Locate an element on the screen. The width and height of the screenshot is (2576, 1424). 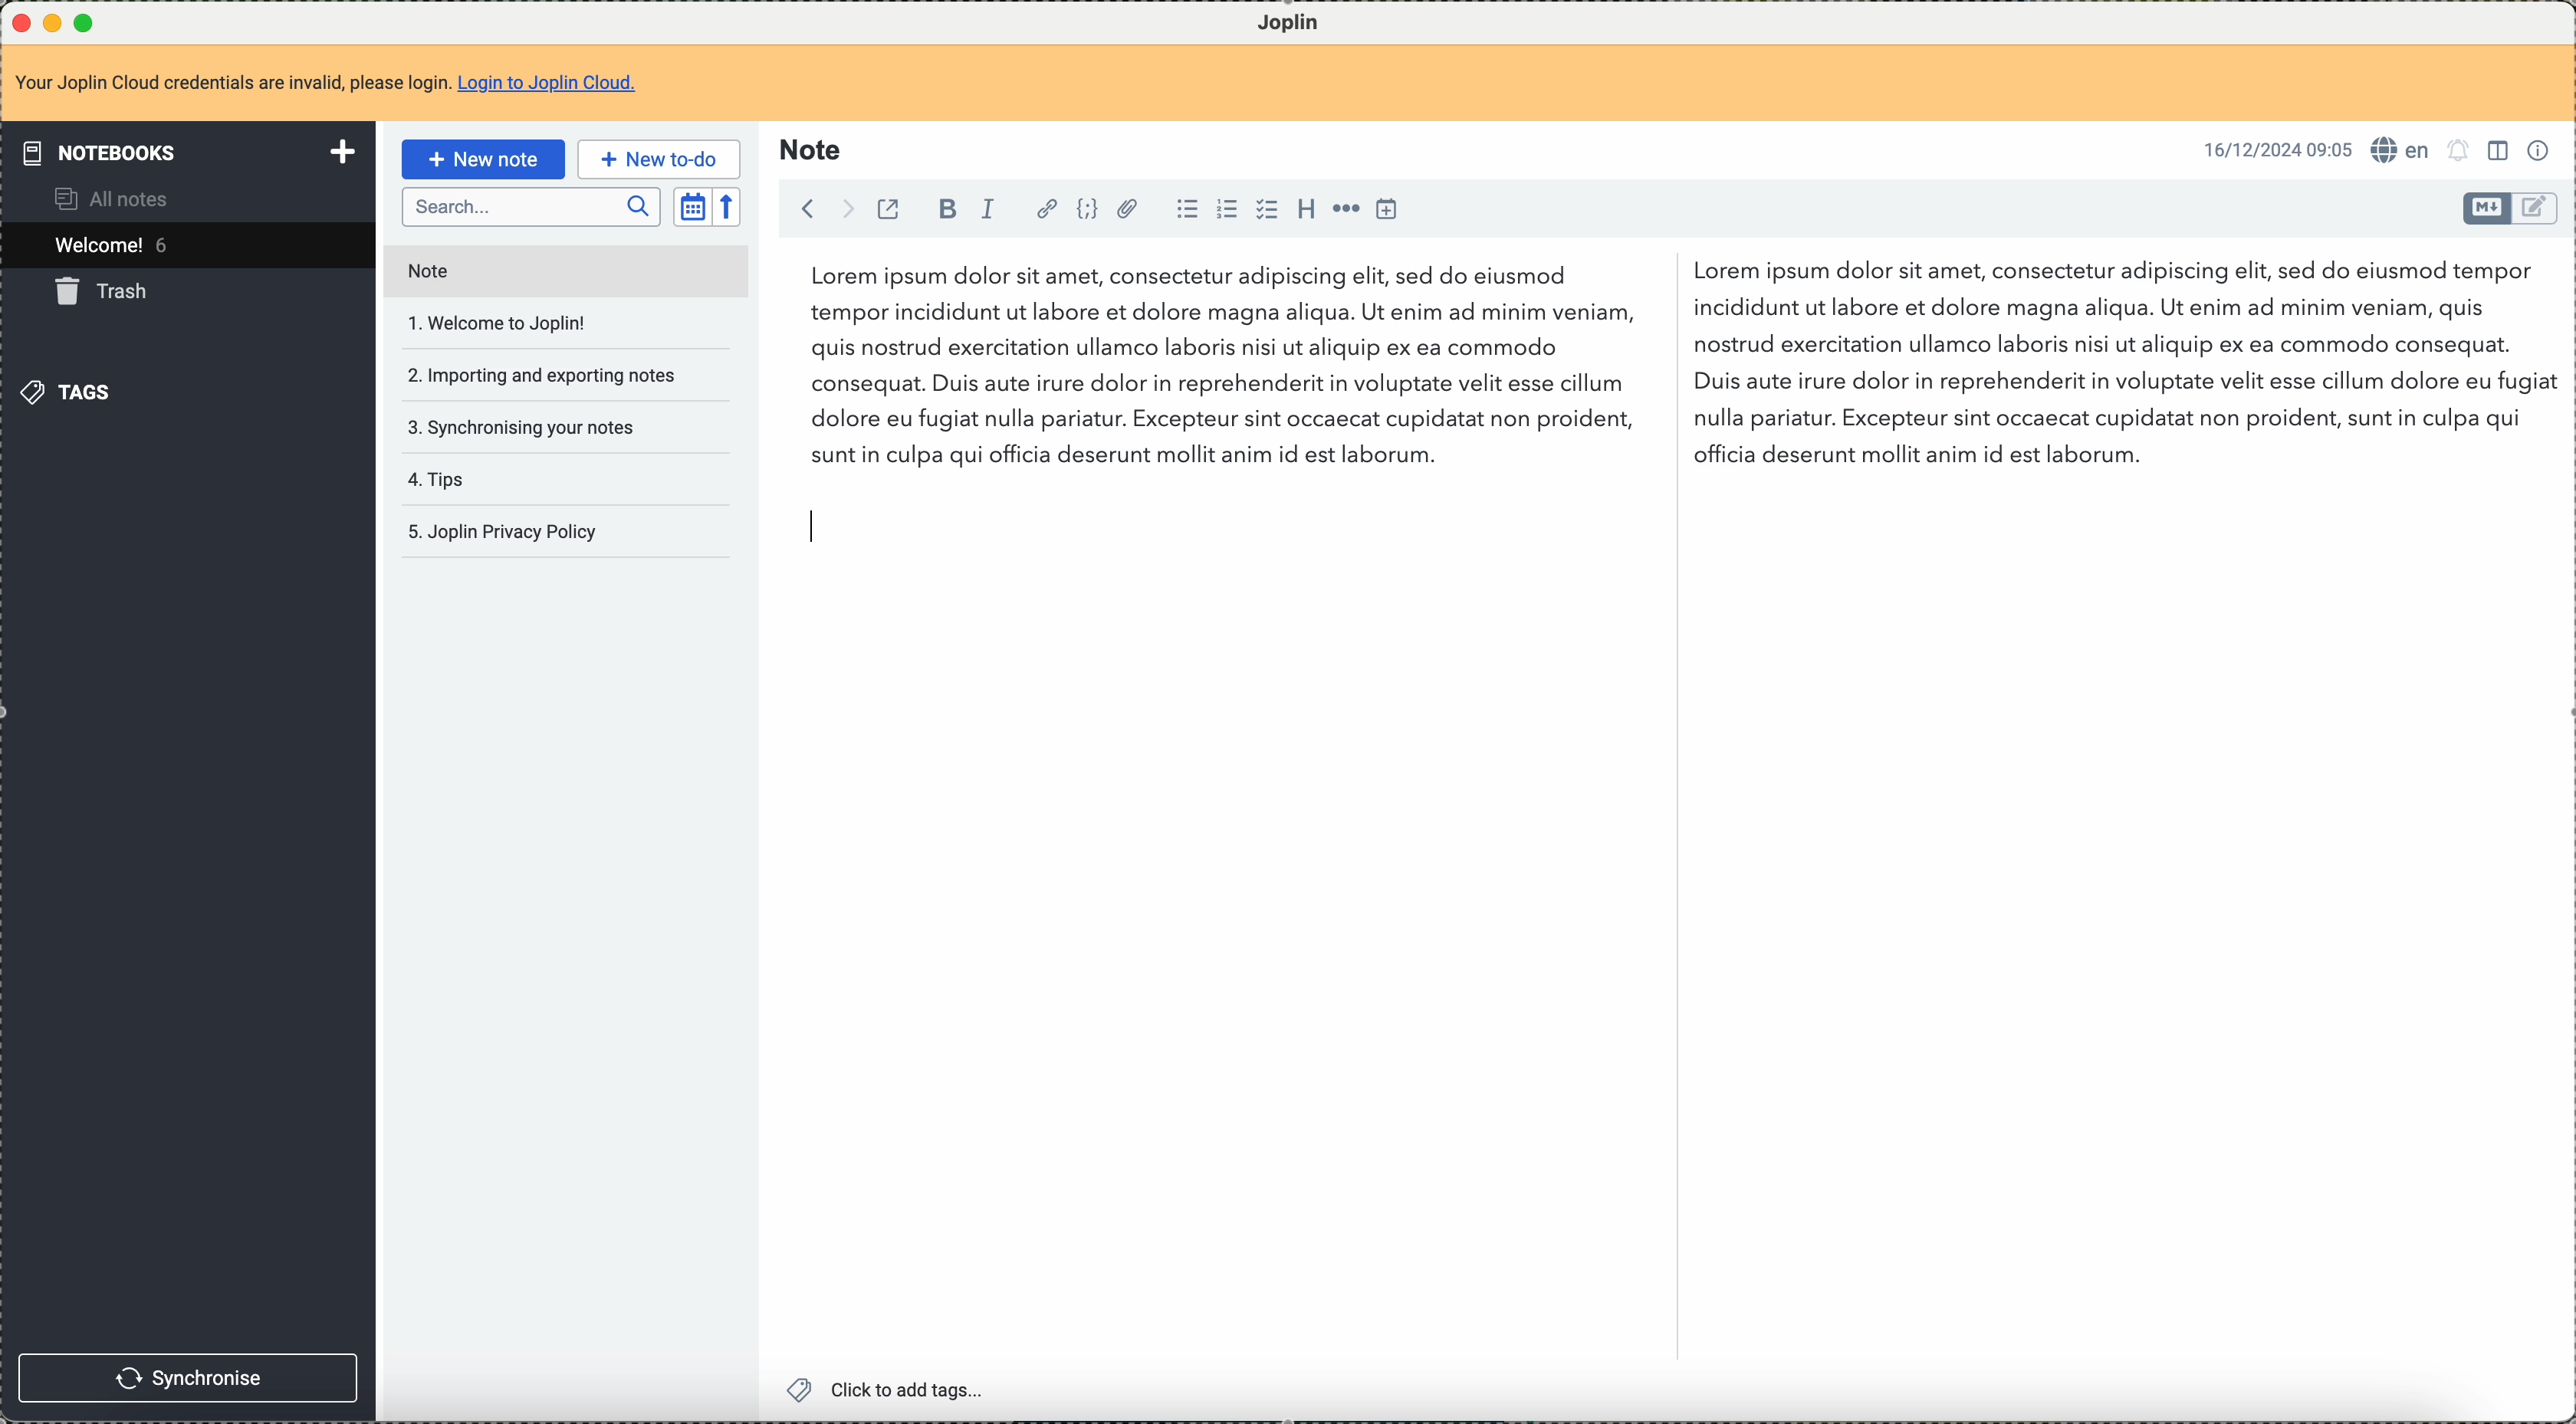
notebooks is located at coordinates (182, 152).